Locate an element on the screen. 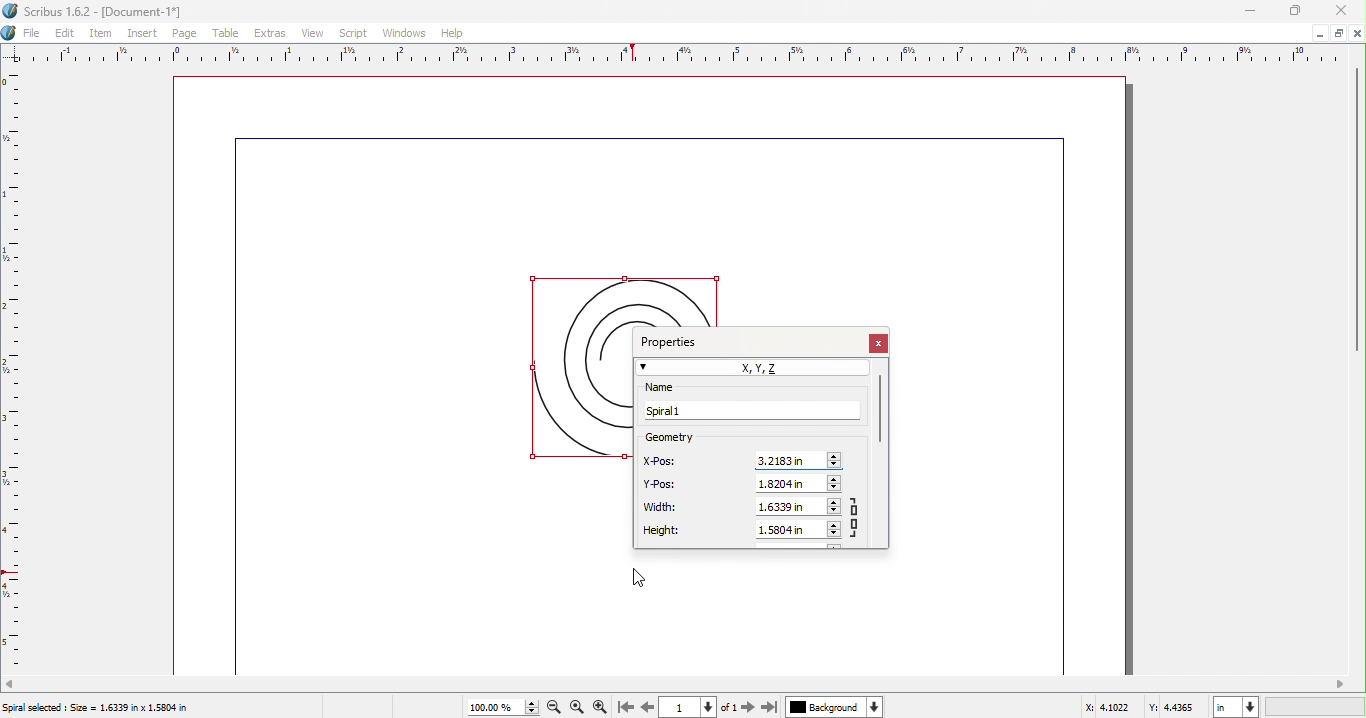  move left is located at coordinates (10, 684).